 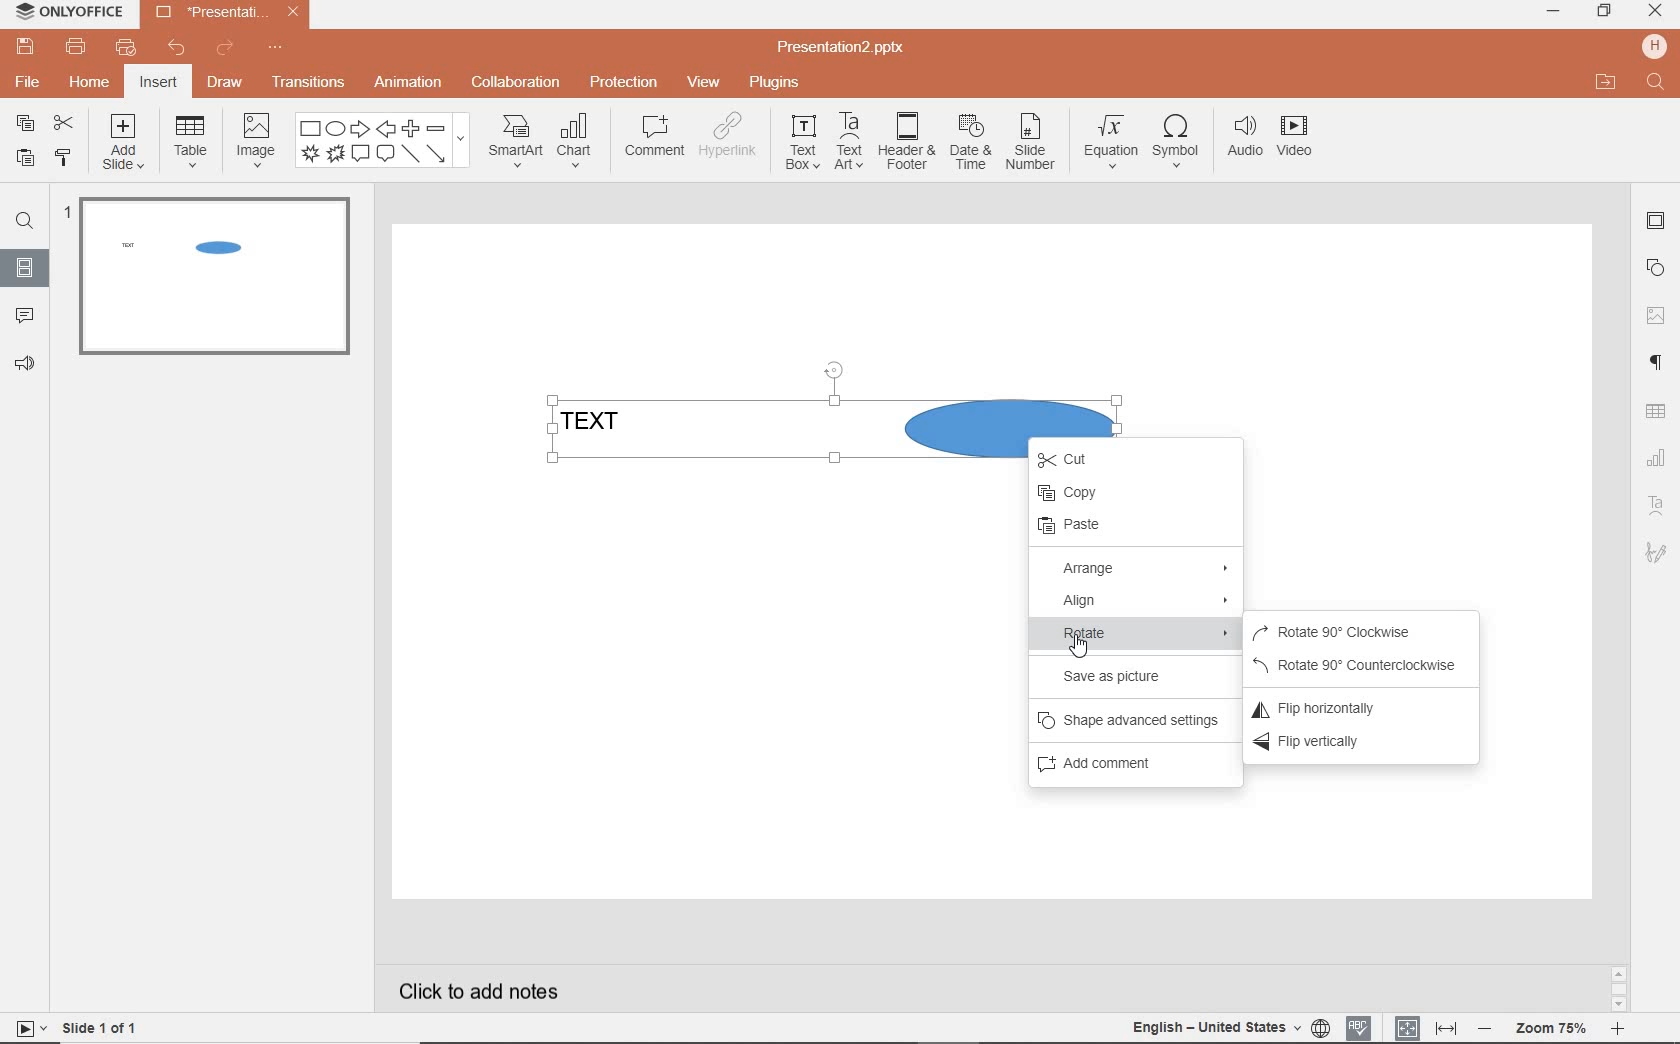 What do you see at coordinates (63, 157) in the screenshot?
I see `copy style` at bounding box center [63, 157].